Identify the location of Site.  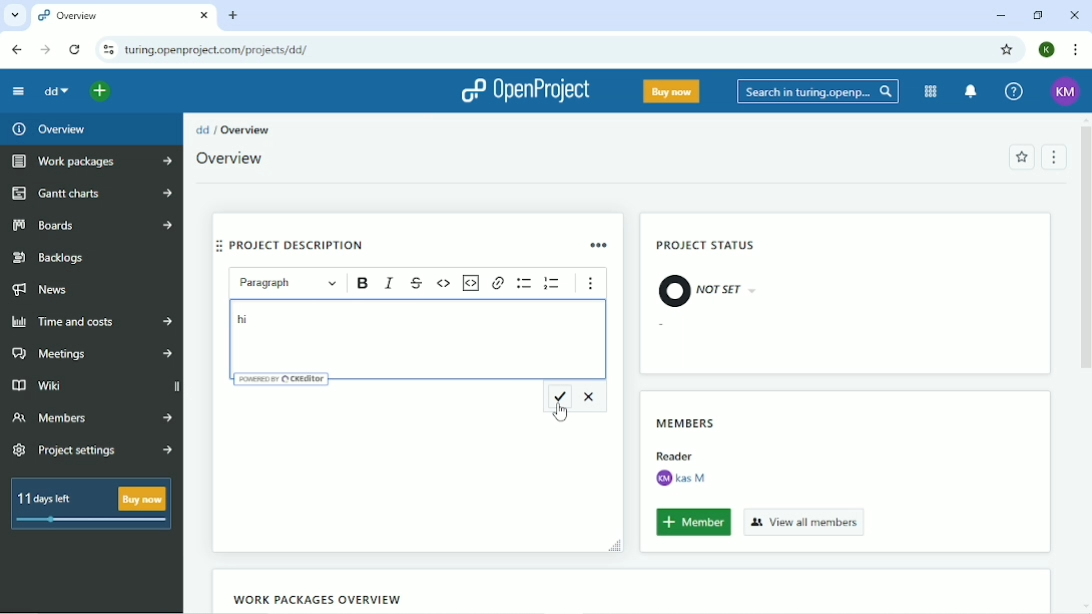
(219, 50).